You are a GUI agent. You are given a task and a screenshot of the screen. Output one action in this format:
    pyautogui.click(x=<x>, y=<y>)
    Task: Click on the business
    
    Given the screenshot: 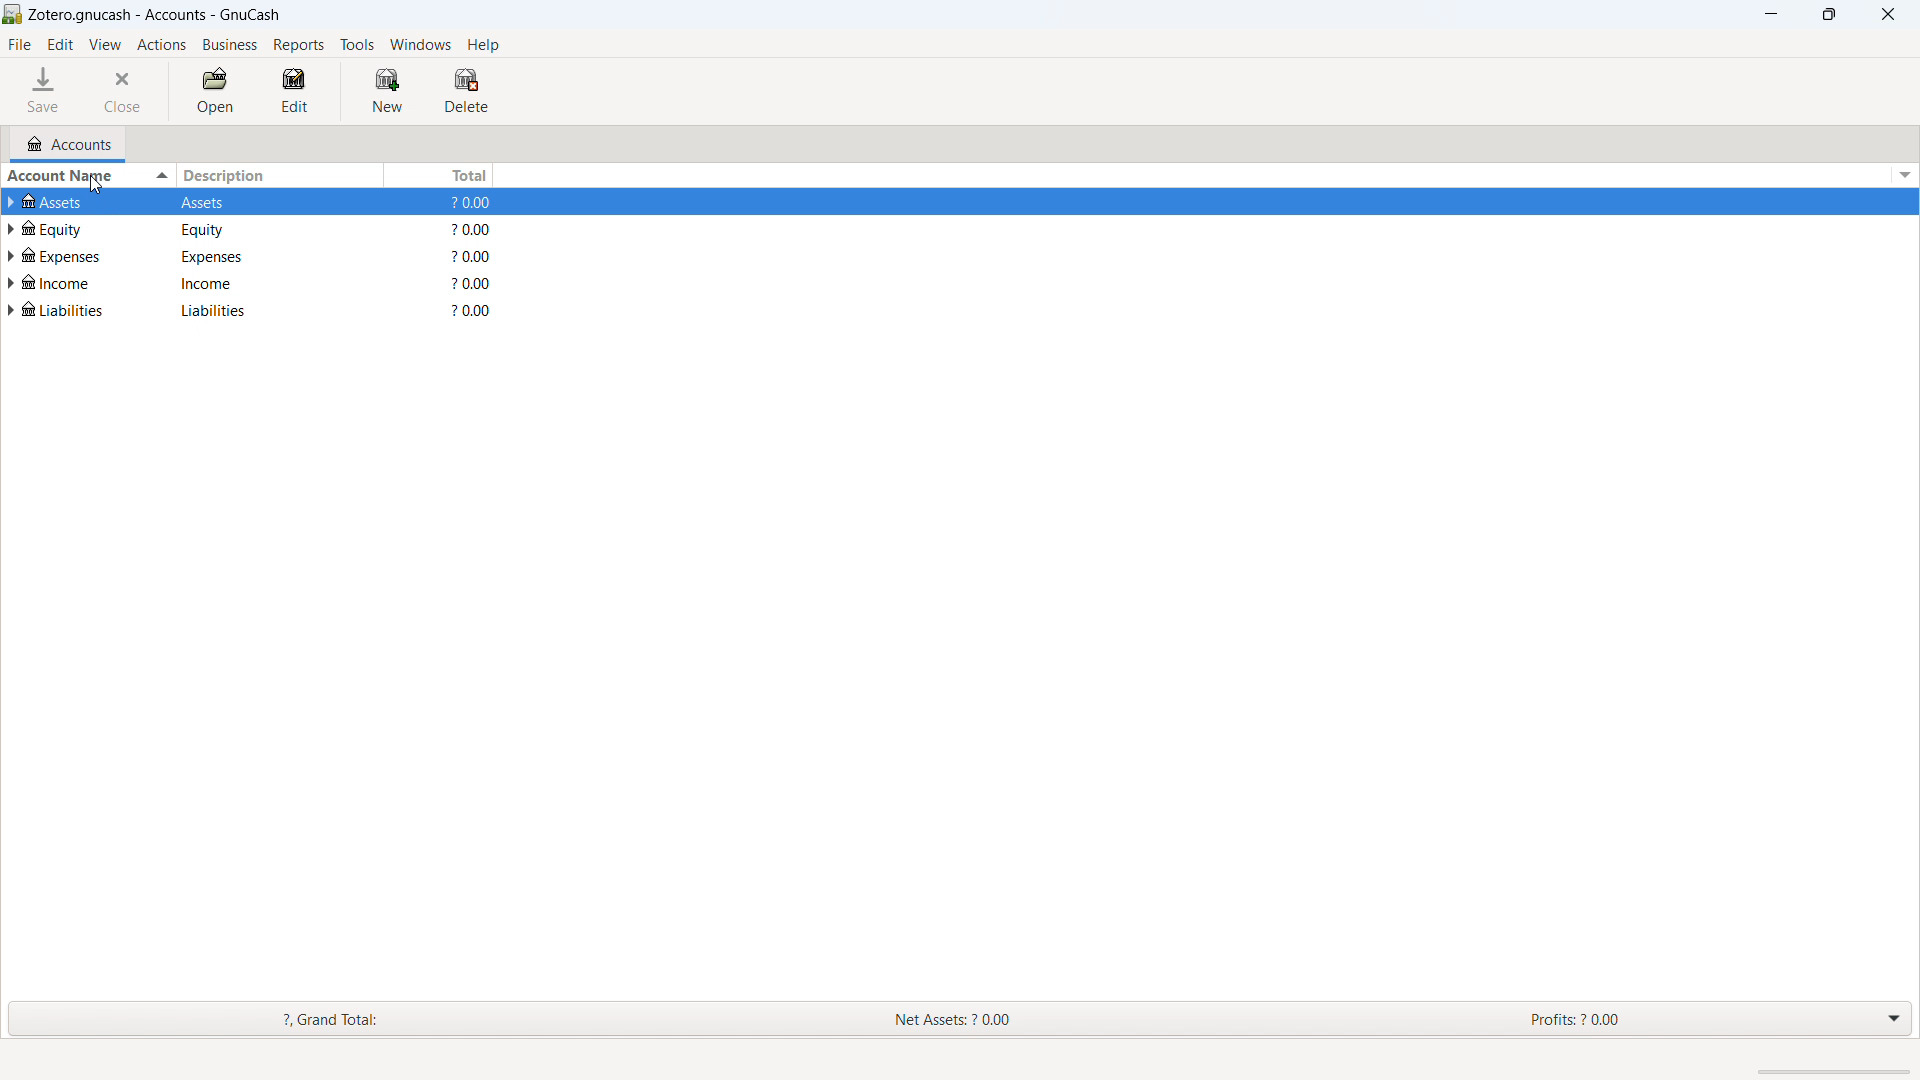 What is the action you would take?
    pyautogui.click(x=229, y=44)
    